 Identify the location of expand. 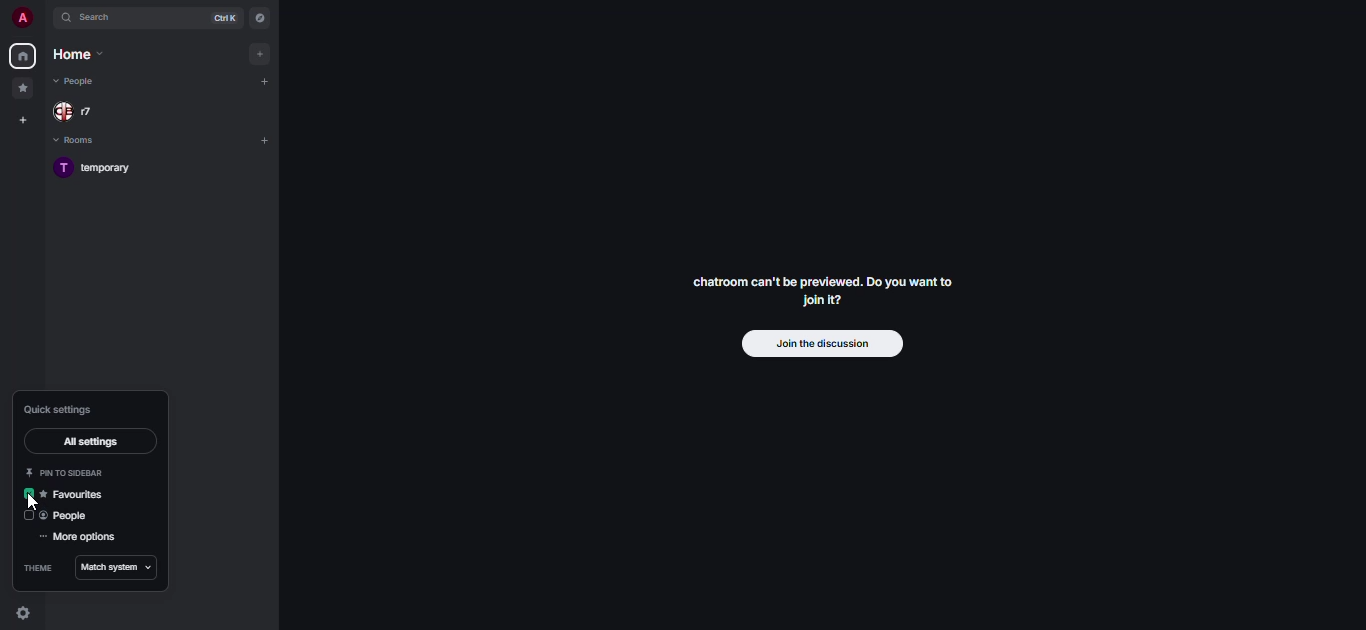
(42, 18).